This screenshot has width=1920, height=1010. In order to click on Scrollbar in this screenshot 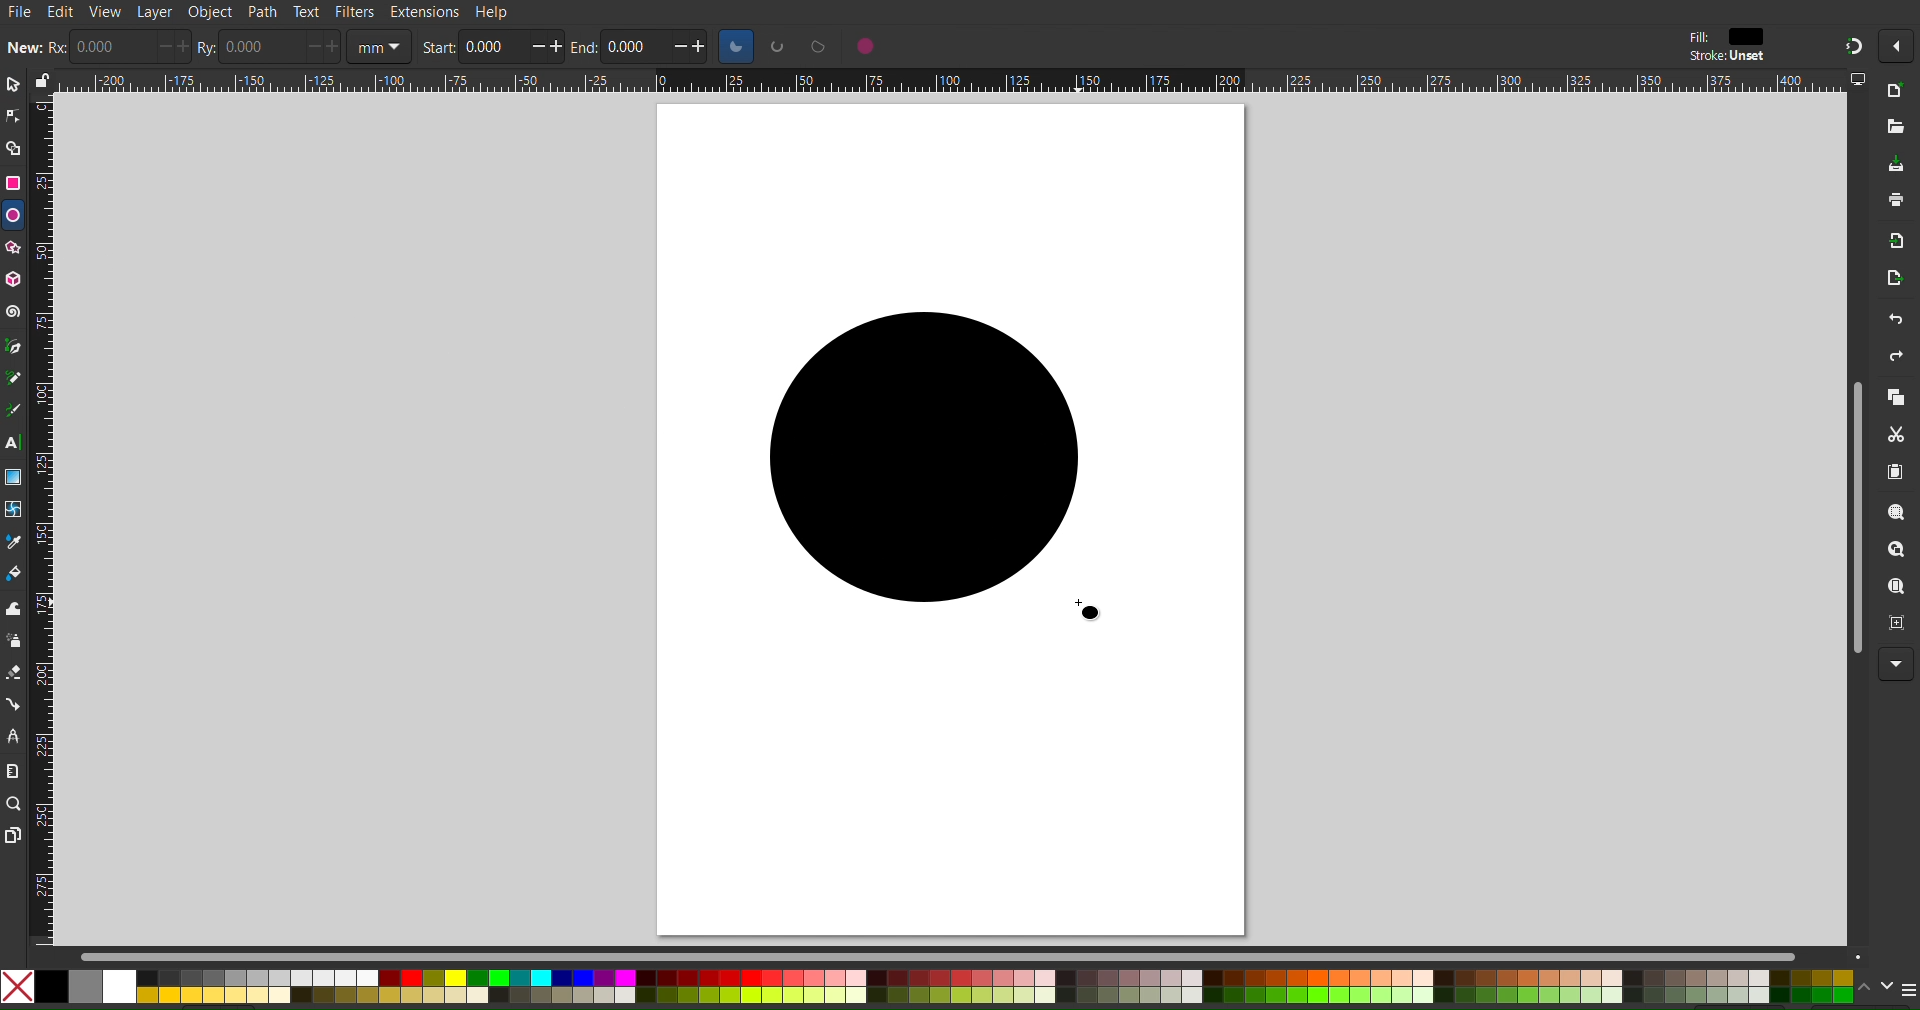, I will do `click(1855, 510)`.